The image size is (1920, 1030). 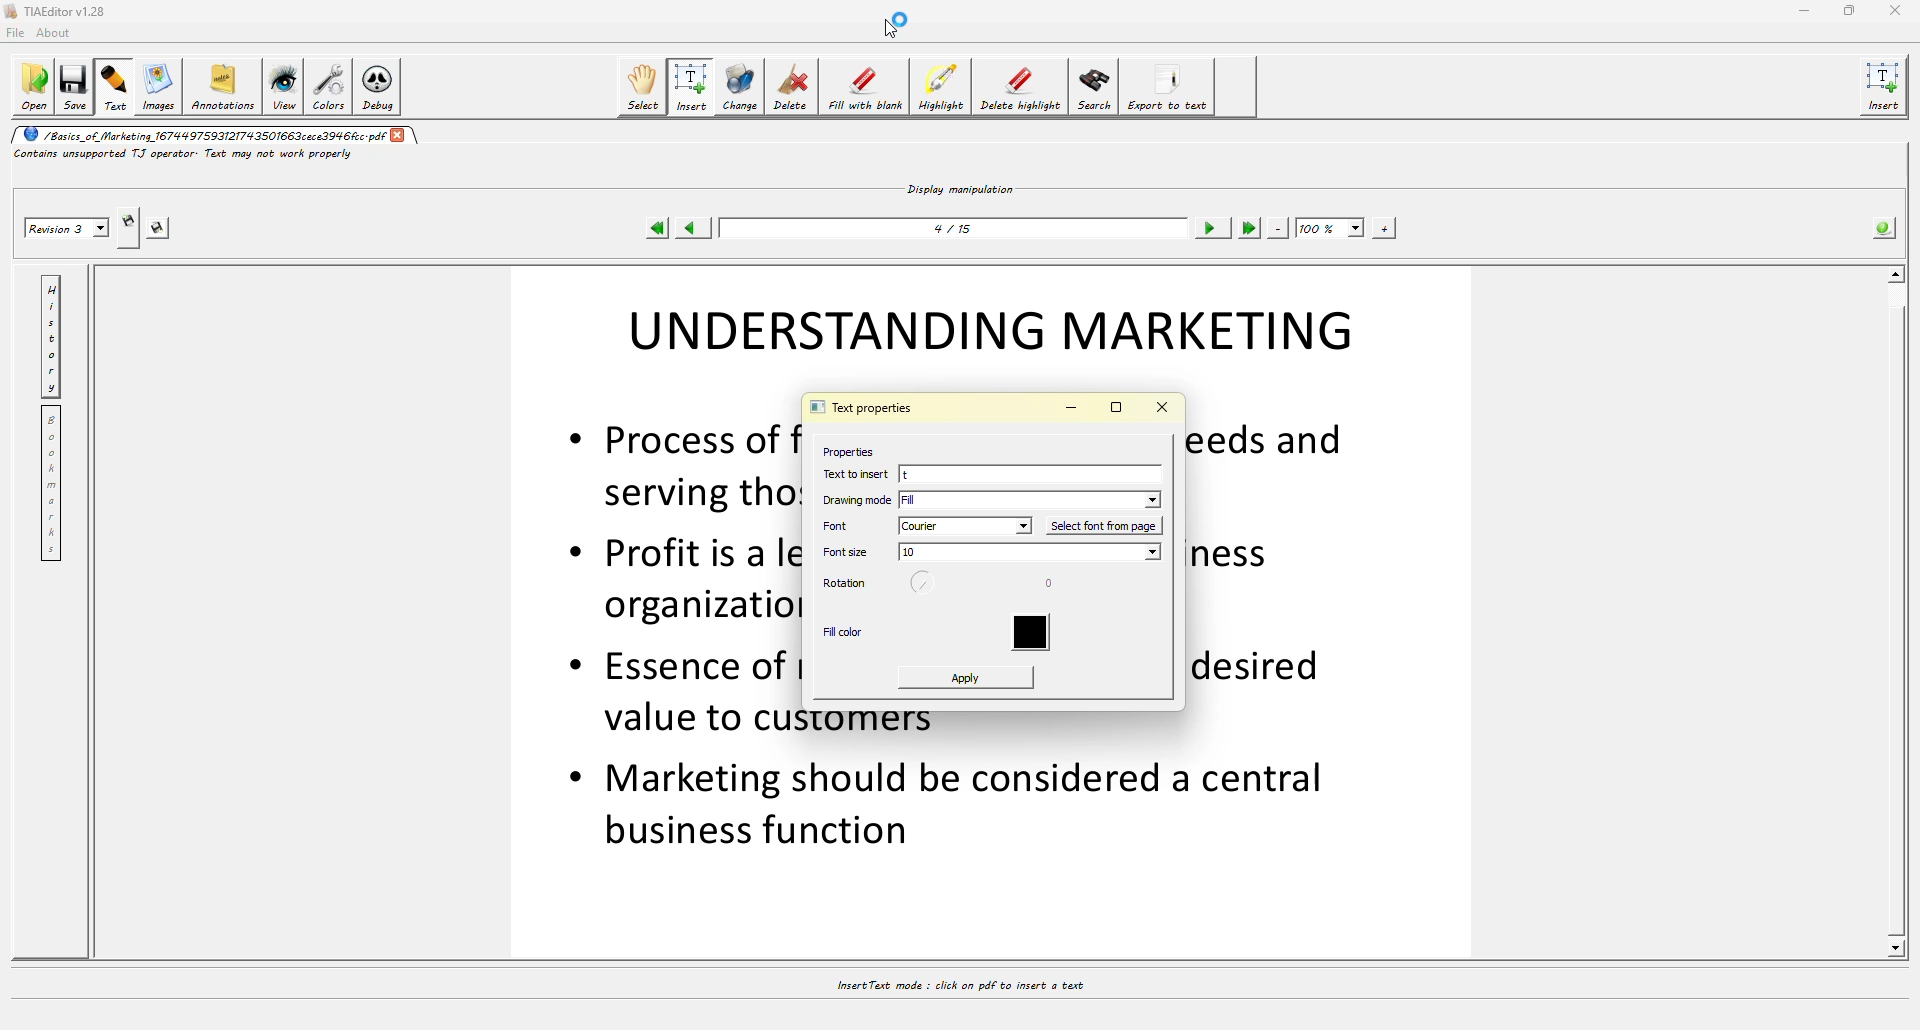 What do you see at coordinates (127, 219) in the screenshot?
I see `creates new revision` at bounding box center [127, 219].